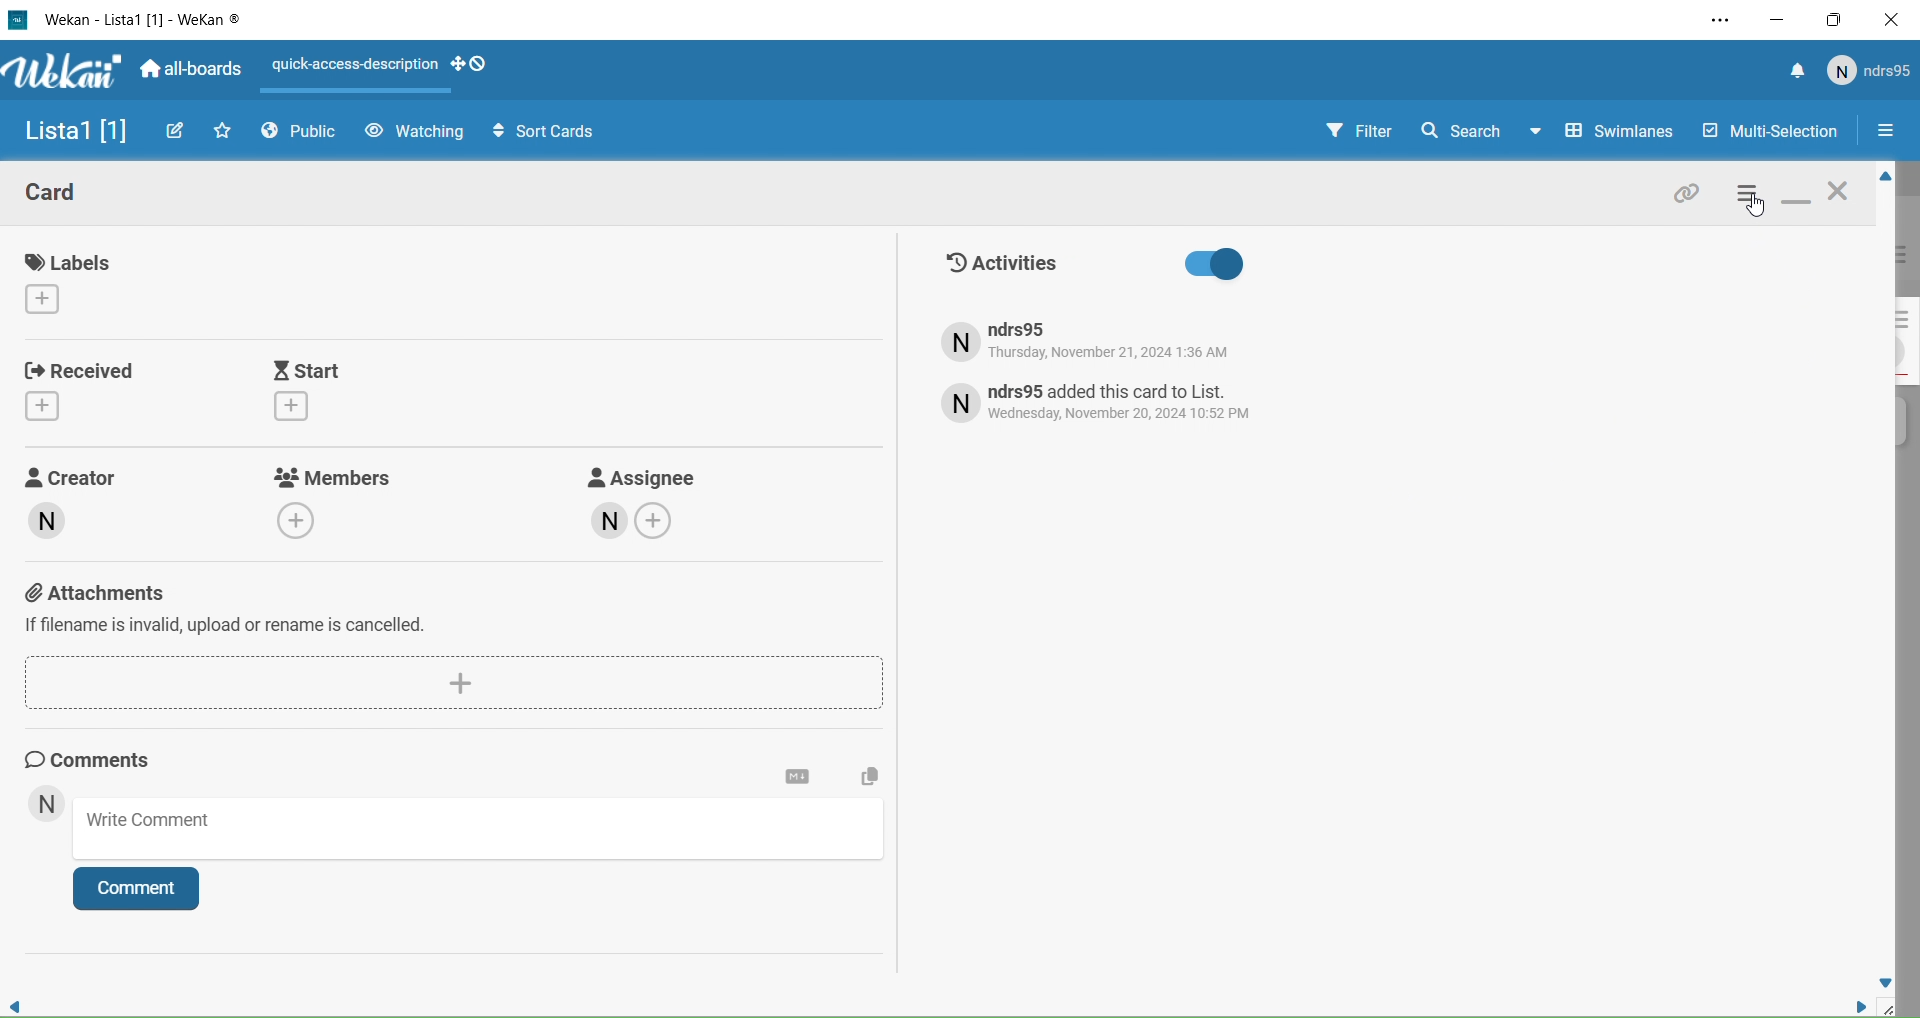  I want to click on List, so click(72, 135).